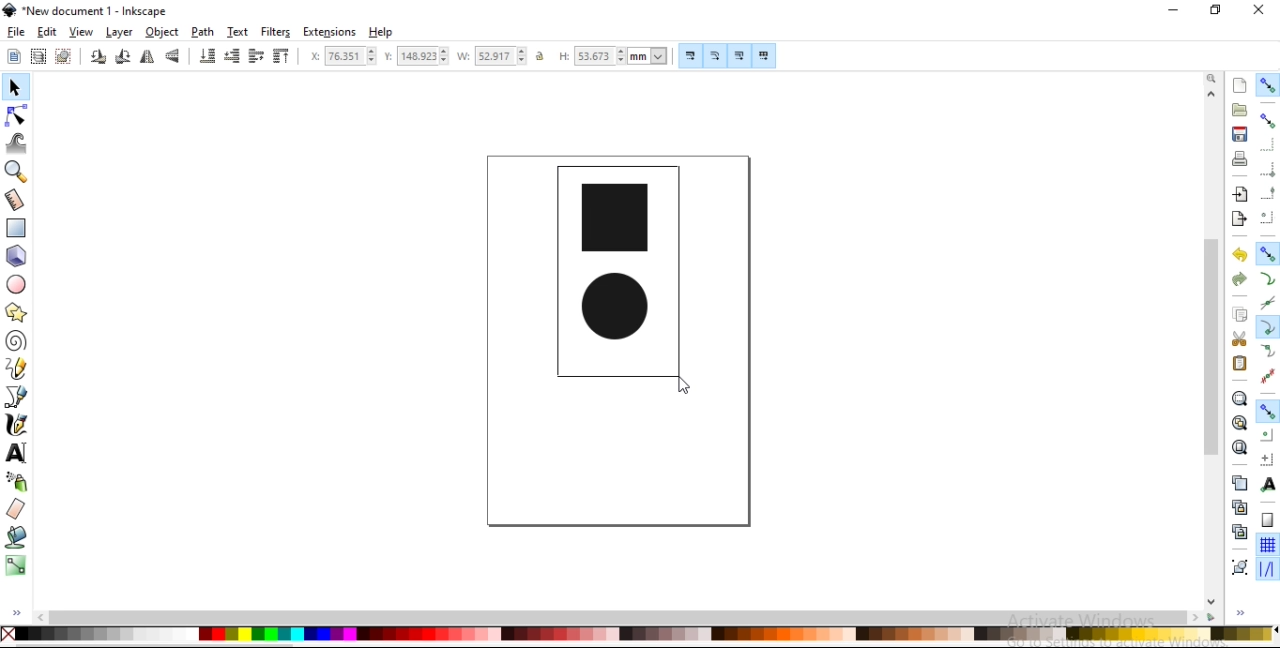 This screenshot has height=648, width=1280. What do you see at coordinates (16, 452) in the screenshot?
I see `create and edit text objects` at bounding box center [16, 452].